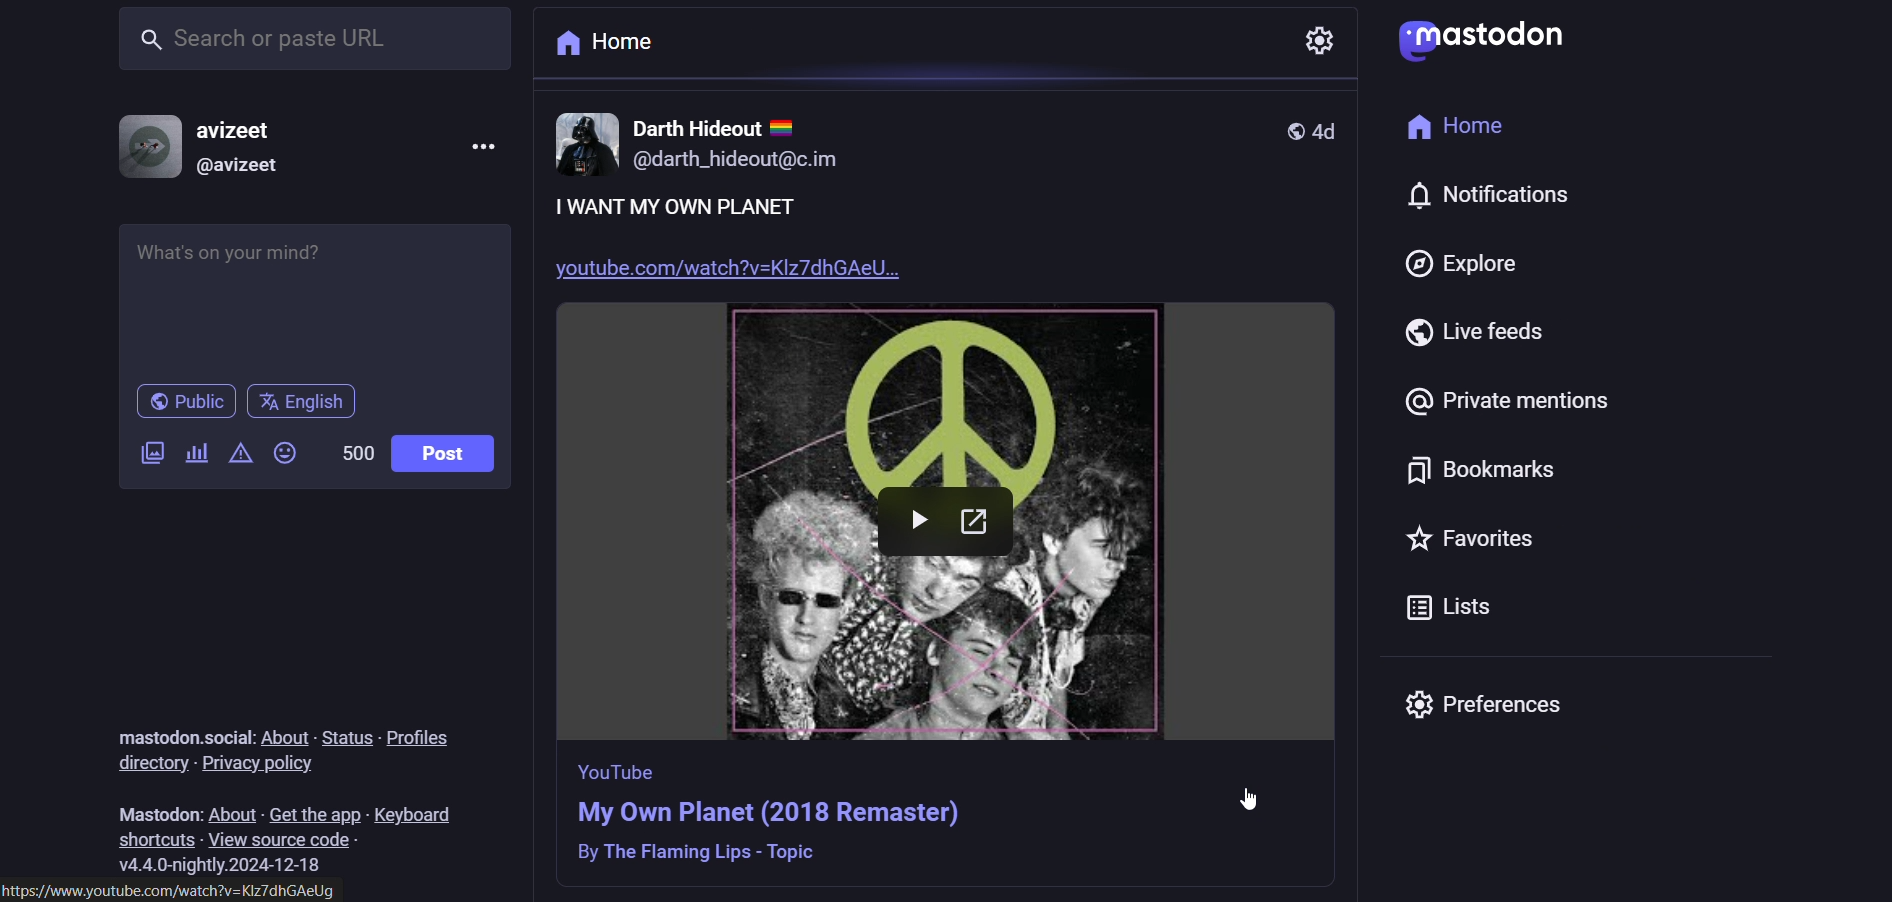  What do you see at coordinates (739, 158) in the screenshot?
I see `@darth_hideout@c.im` at bounding box center [739, 158].